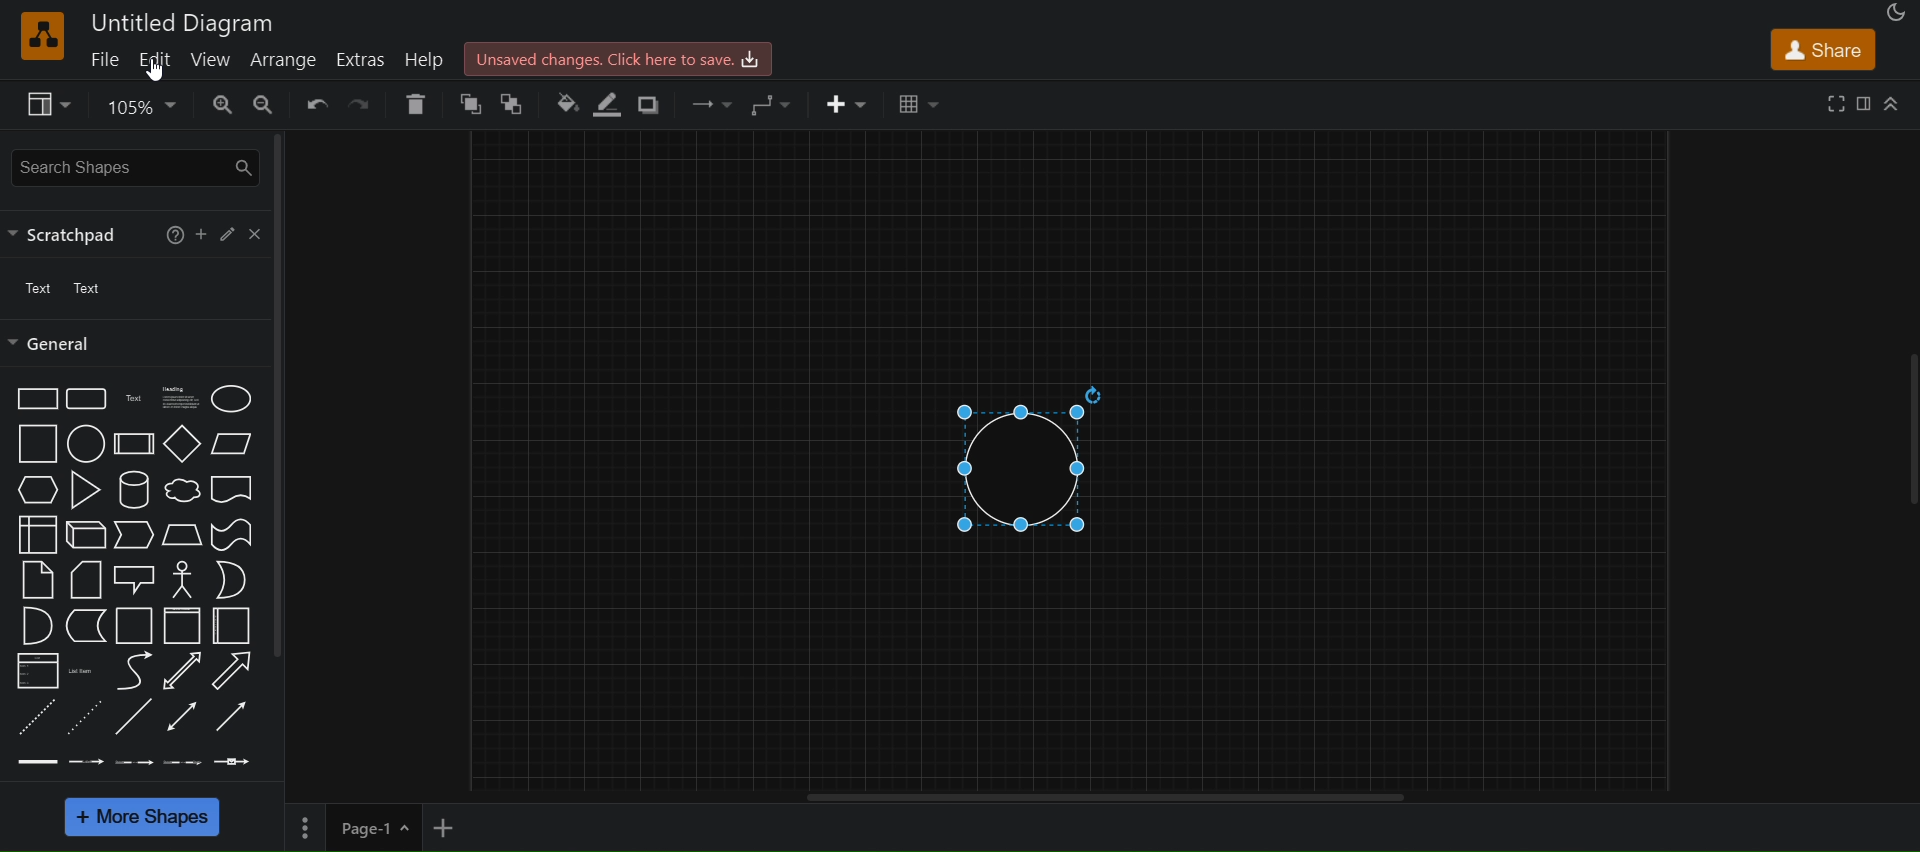 The height and width of the screenshot is (852, 1920). I want to click on close, so click(252, 234).